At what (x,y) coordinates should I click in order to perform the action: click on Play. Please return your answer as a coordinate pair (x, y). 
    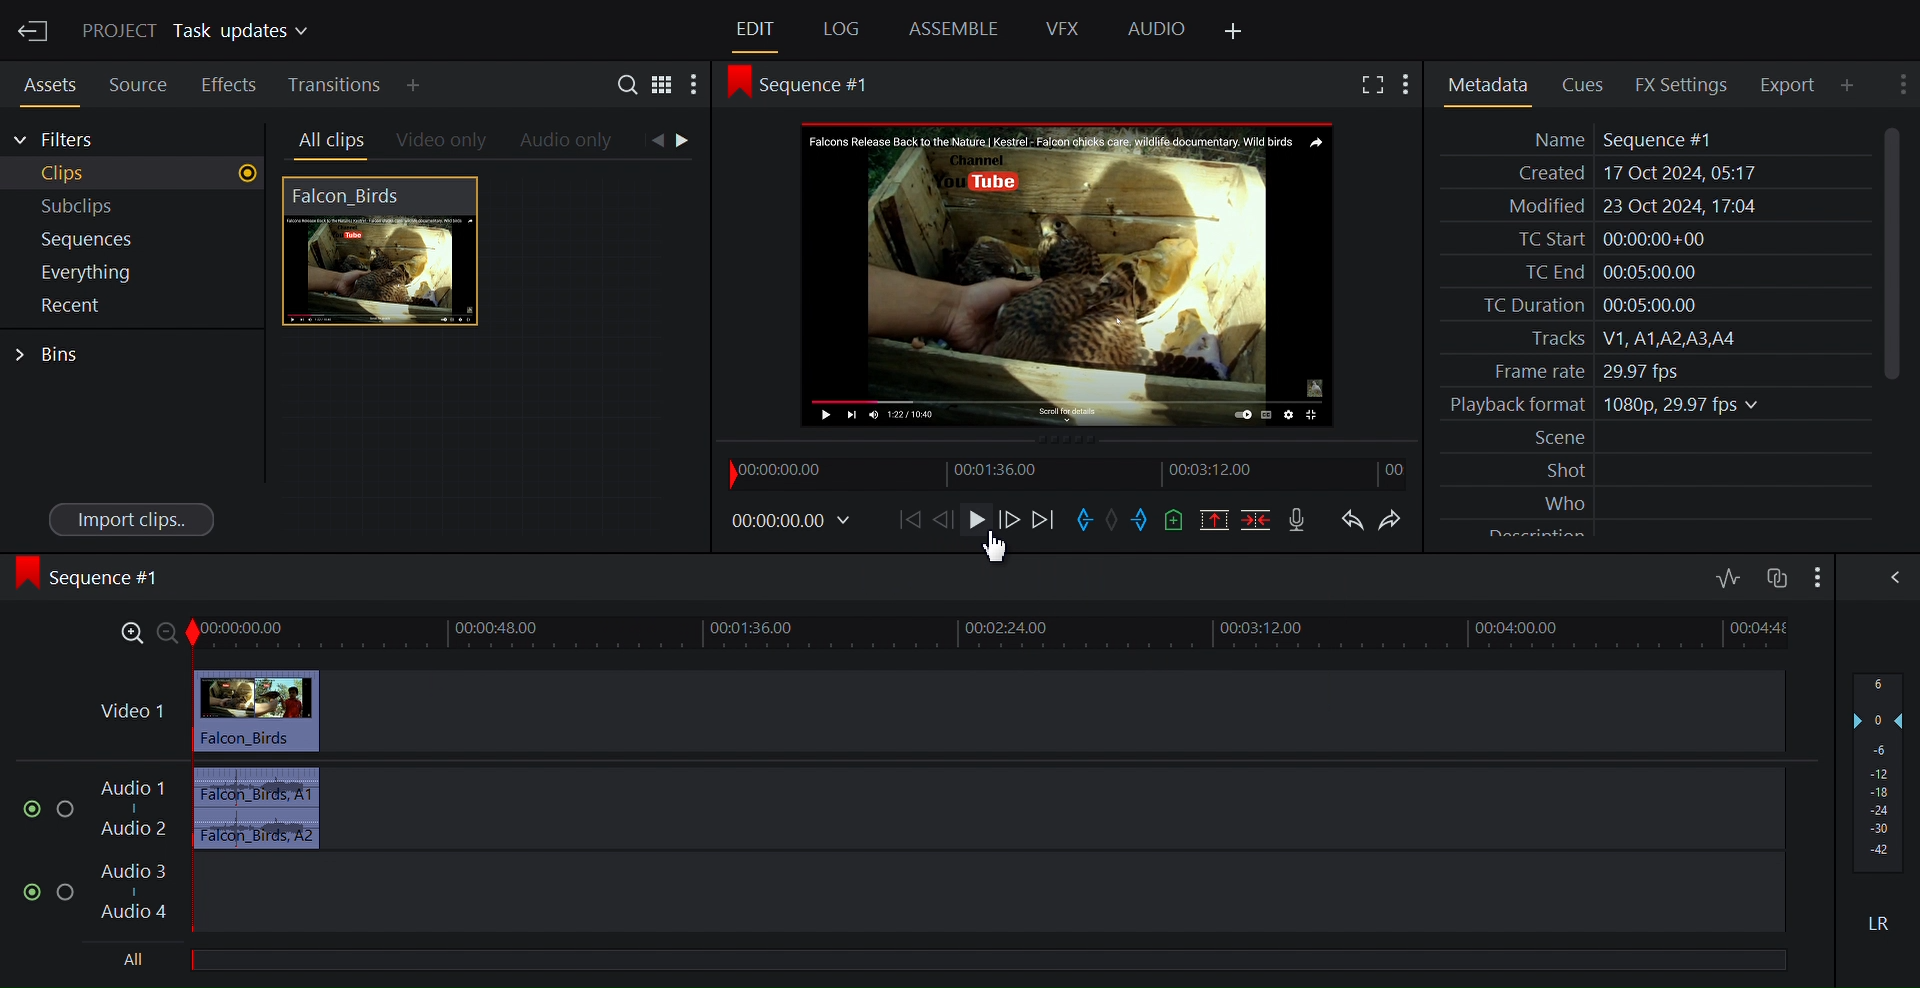
    Looking at the image, I should click on (977, 520).